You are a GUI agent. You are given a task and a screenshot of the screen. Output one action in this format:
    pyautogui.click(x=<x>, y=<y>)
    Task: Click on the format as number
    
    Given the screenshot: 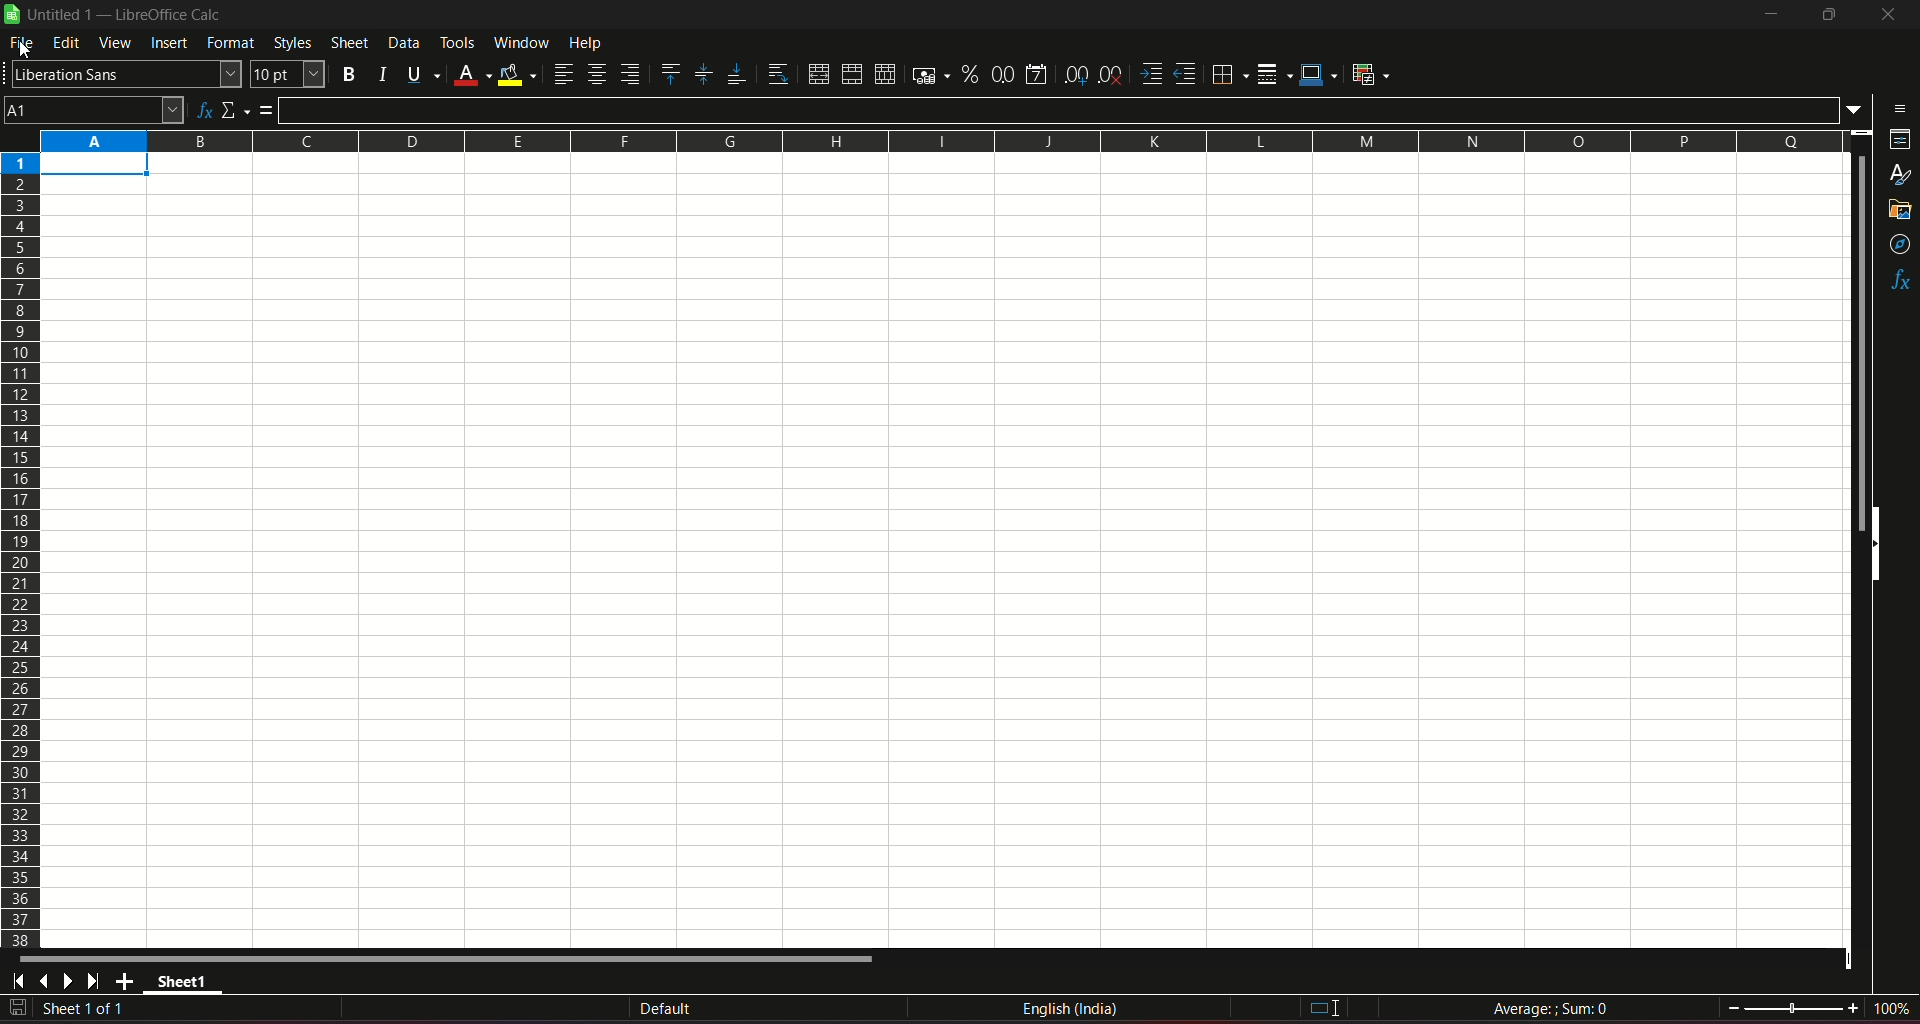 What is the action you would take?
    pyautogui.click(x=1003, y=74)
    